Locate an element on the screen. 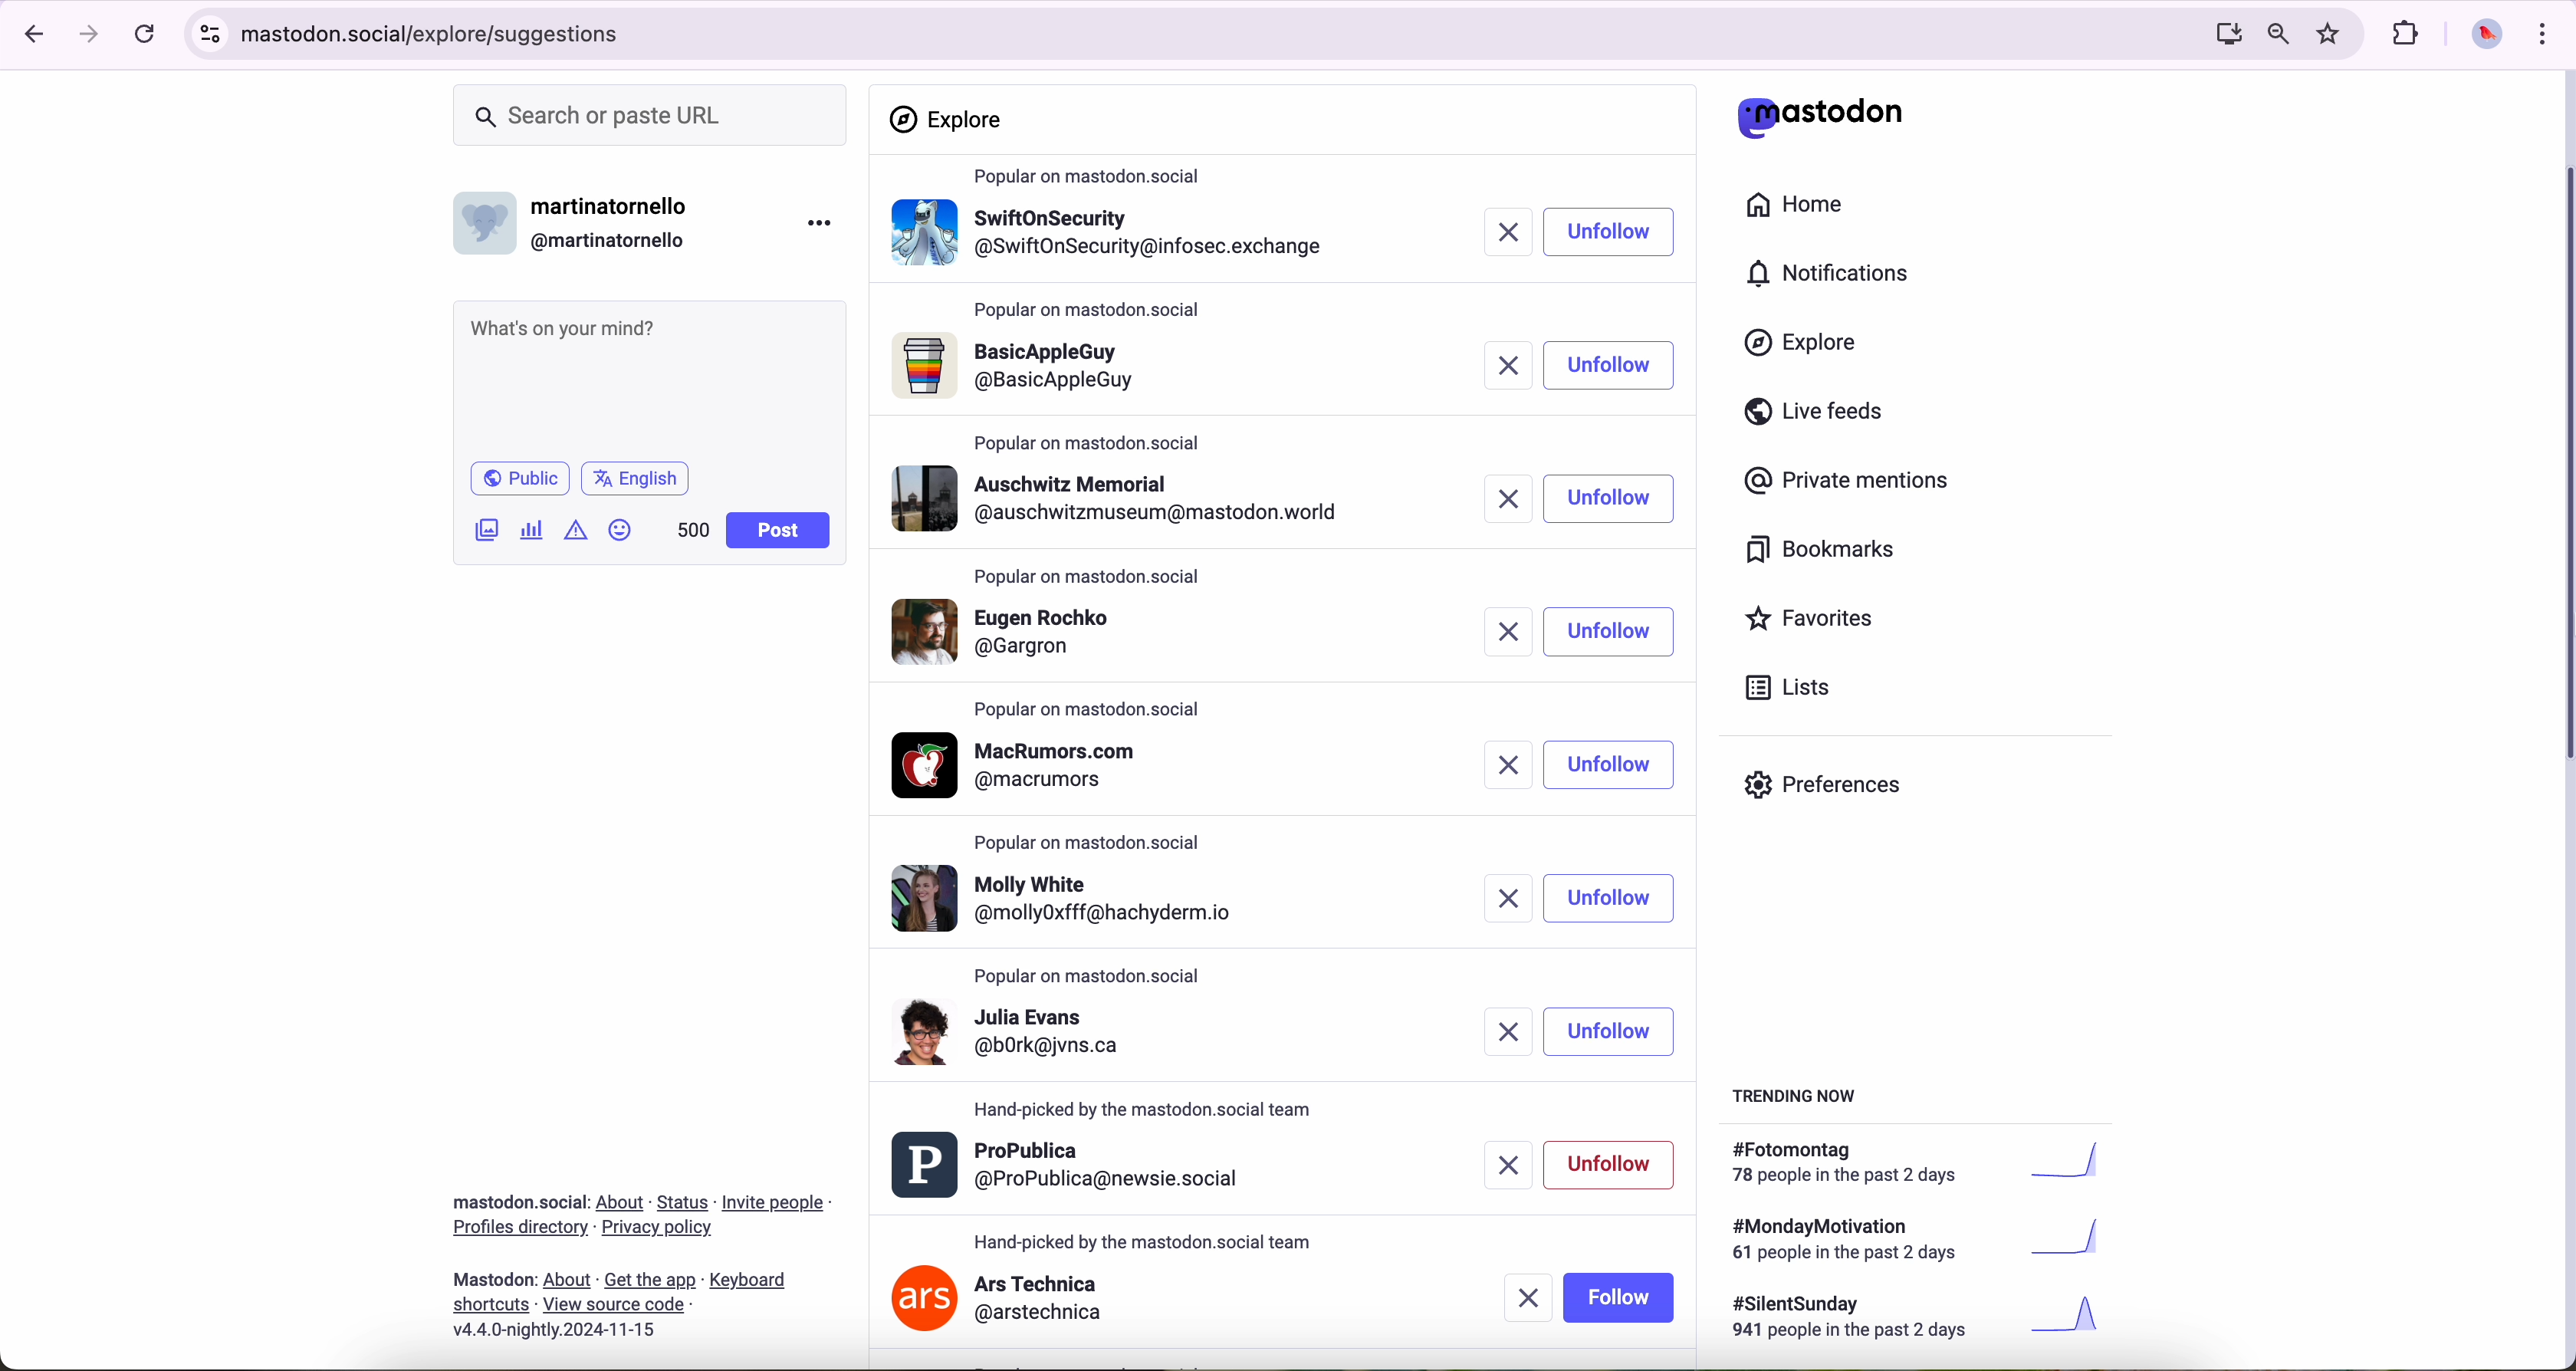 The image size is (2576, 1371). unfollow is located at coordinates (1610, 1031).